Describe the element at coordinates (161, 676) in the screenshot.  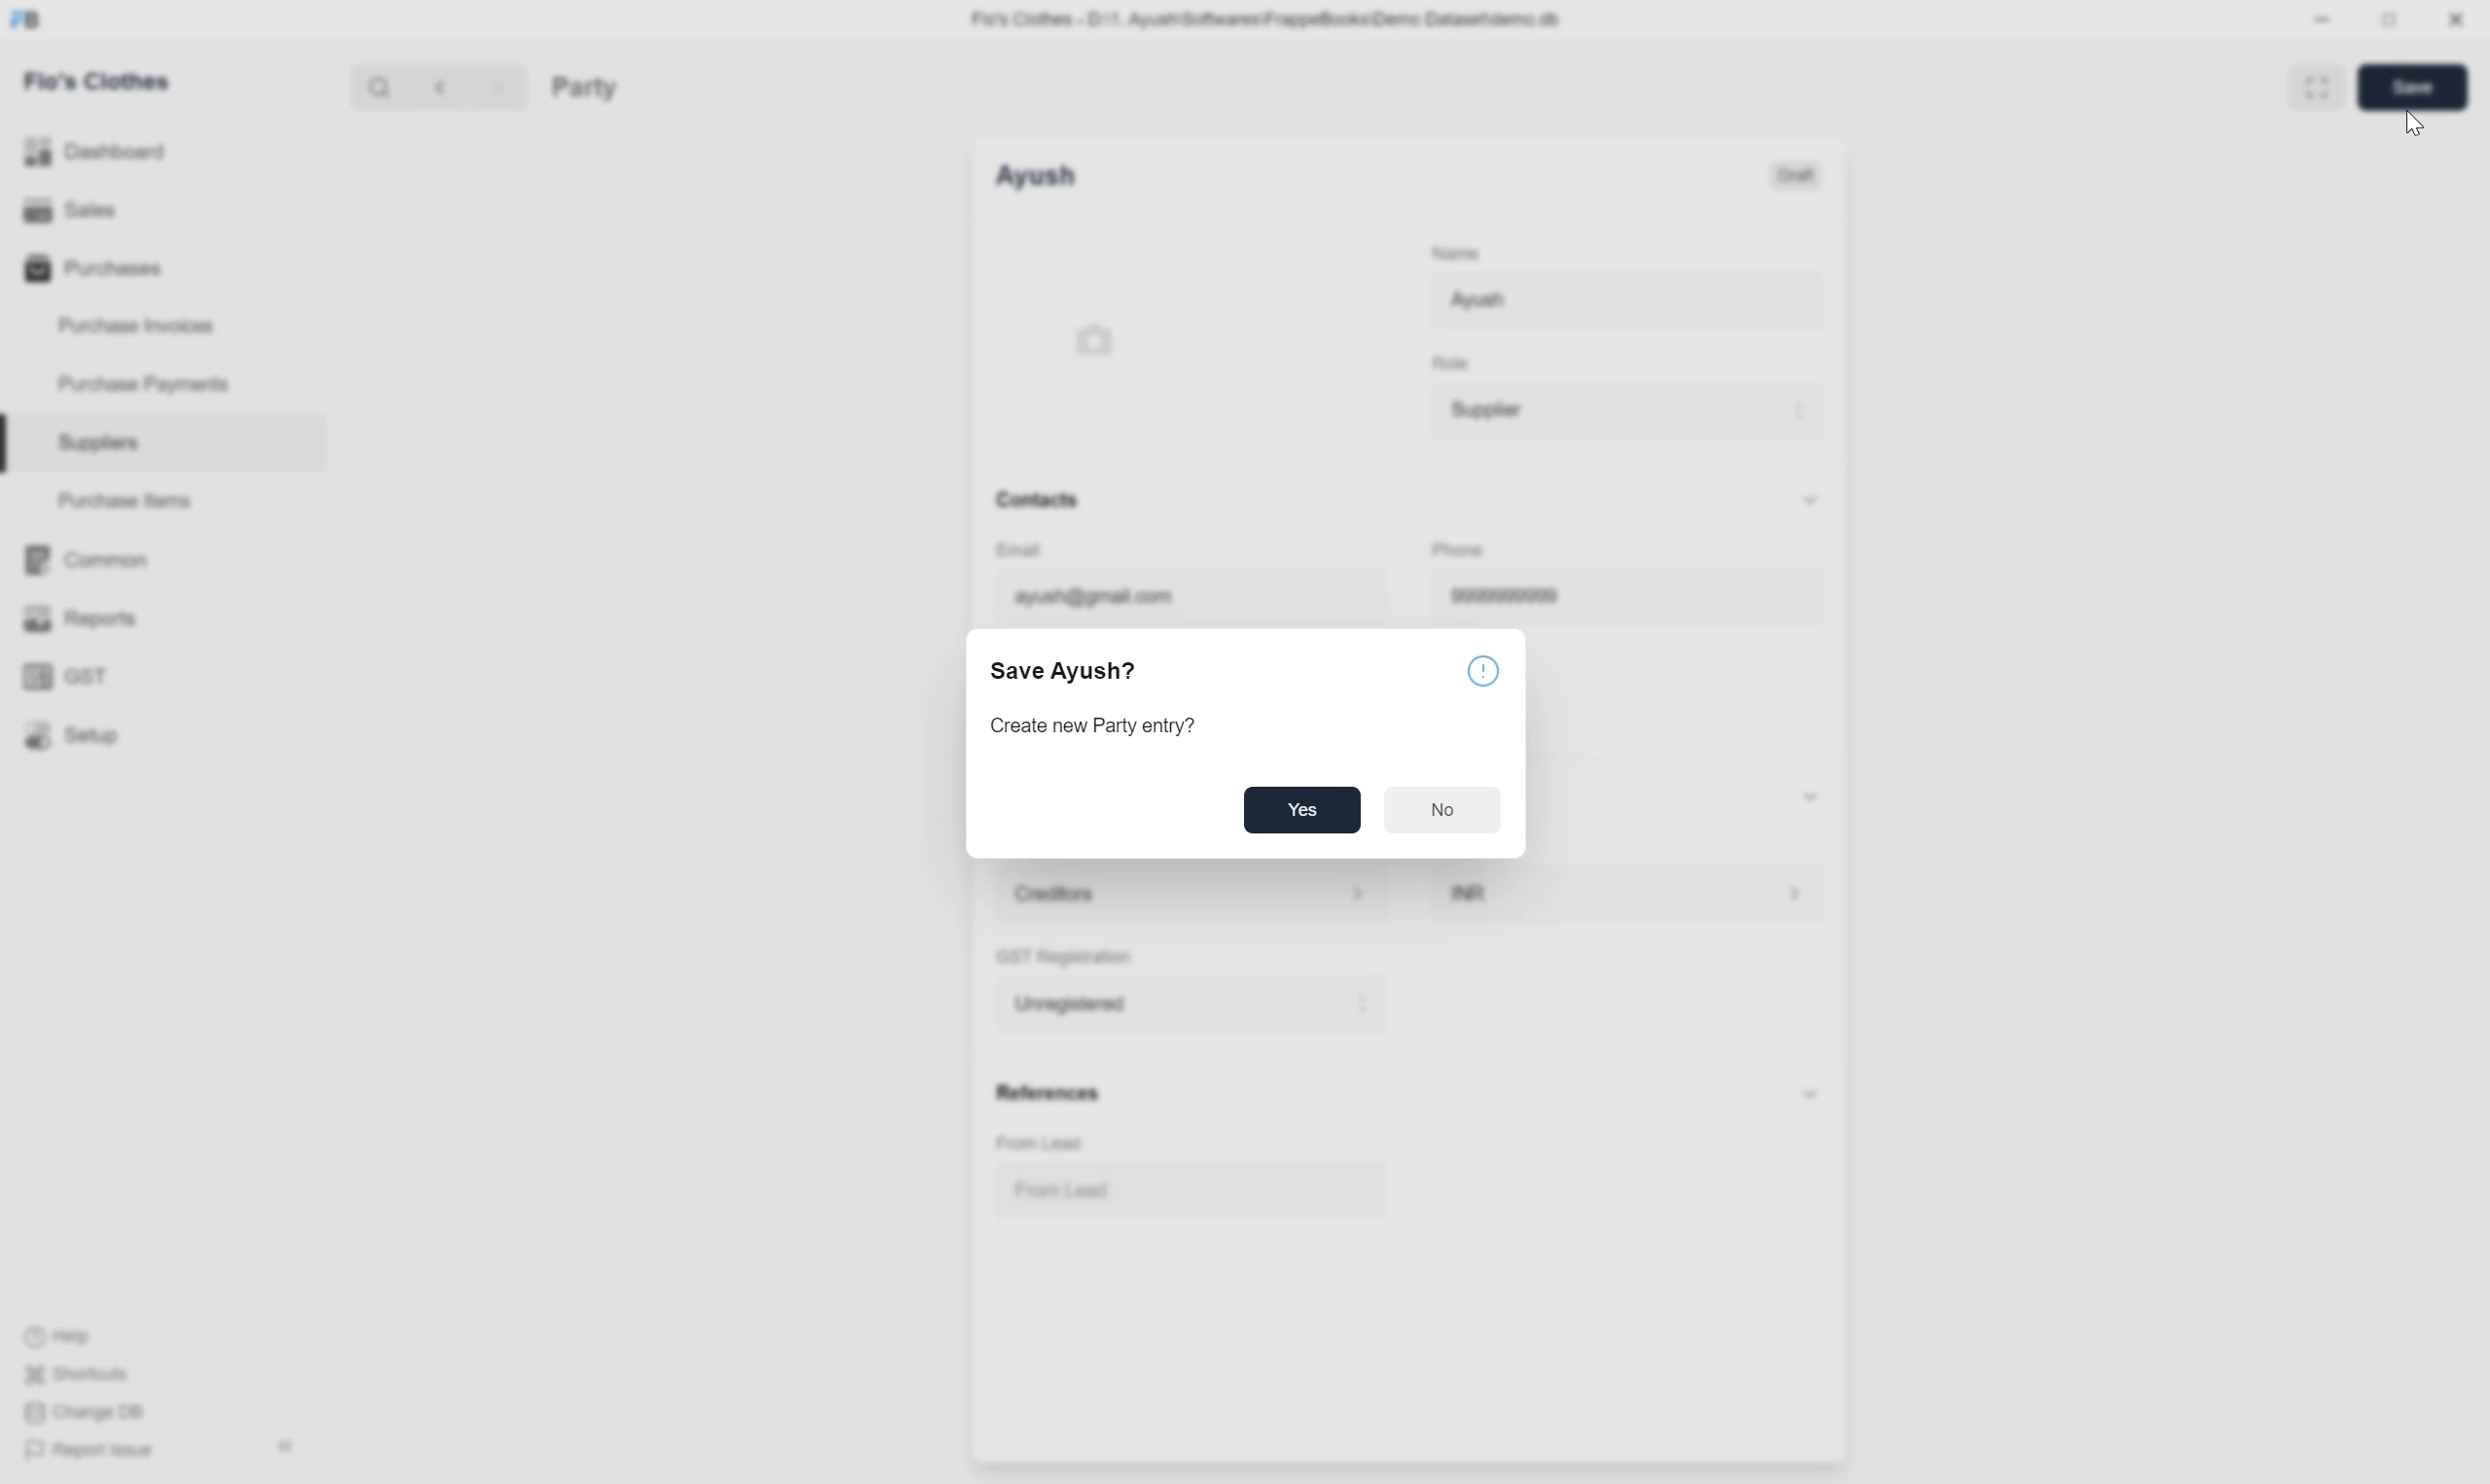
I see `GST` at that location.